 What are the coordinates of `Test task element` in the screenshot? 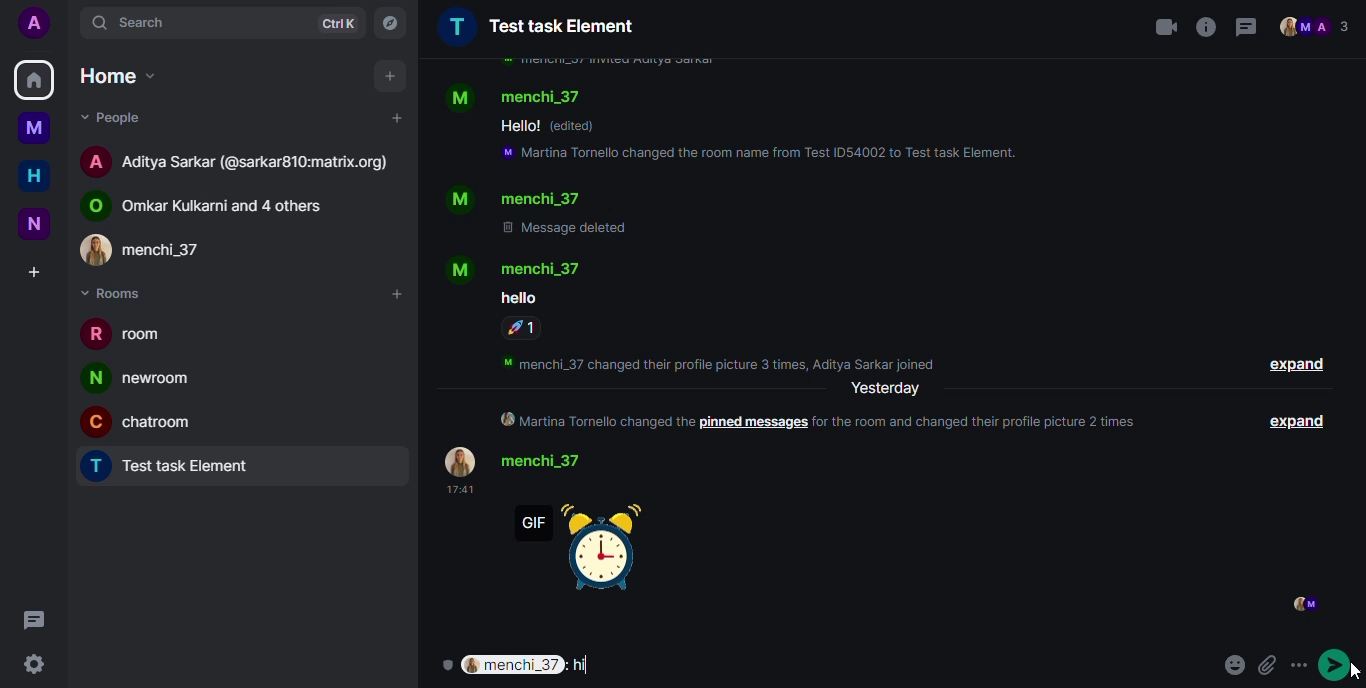 It's located at (178, 468).